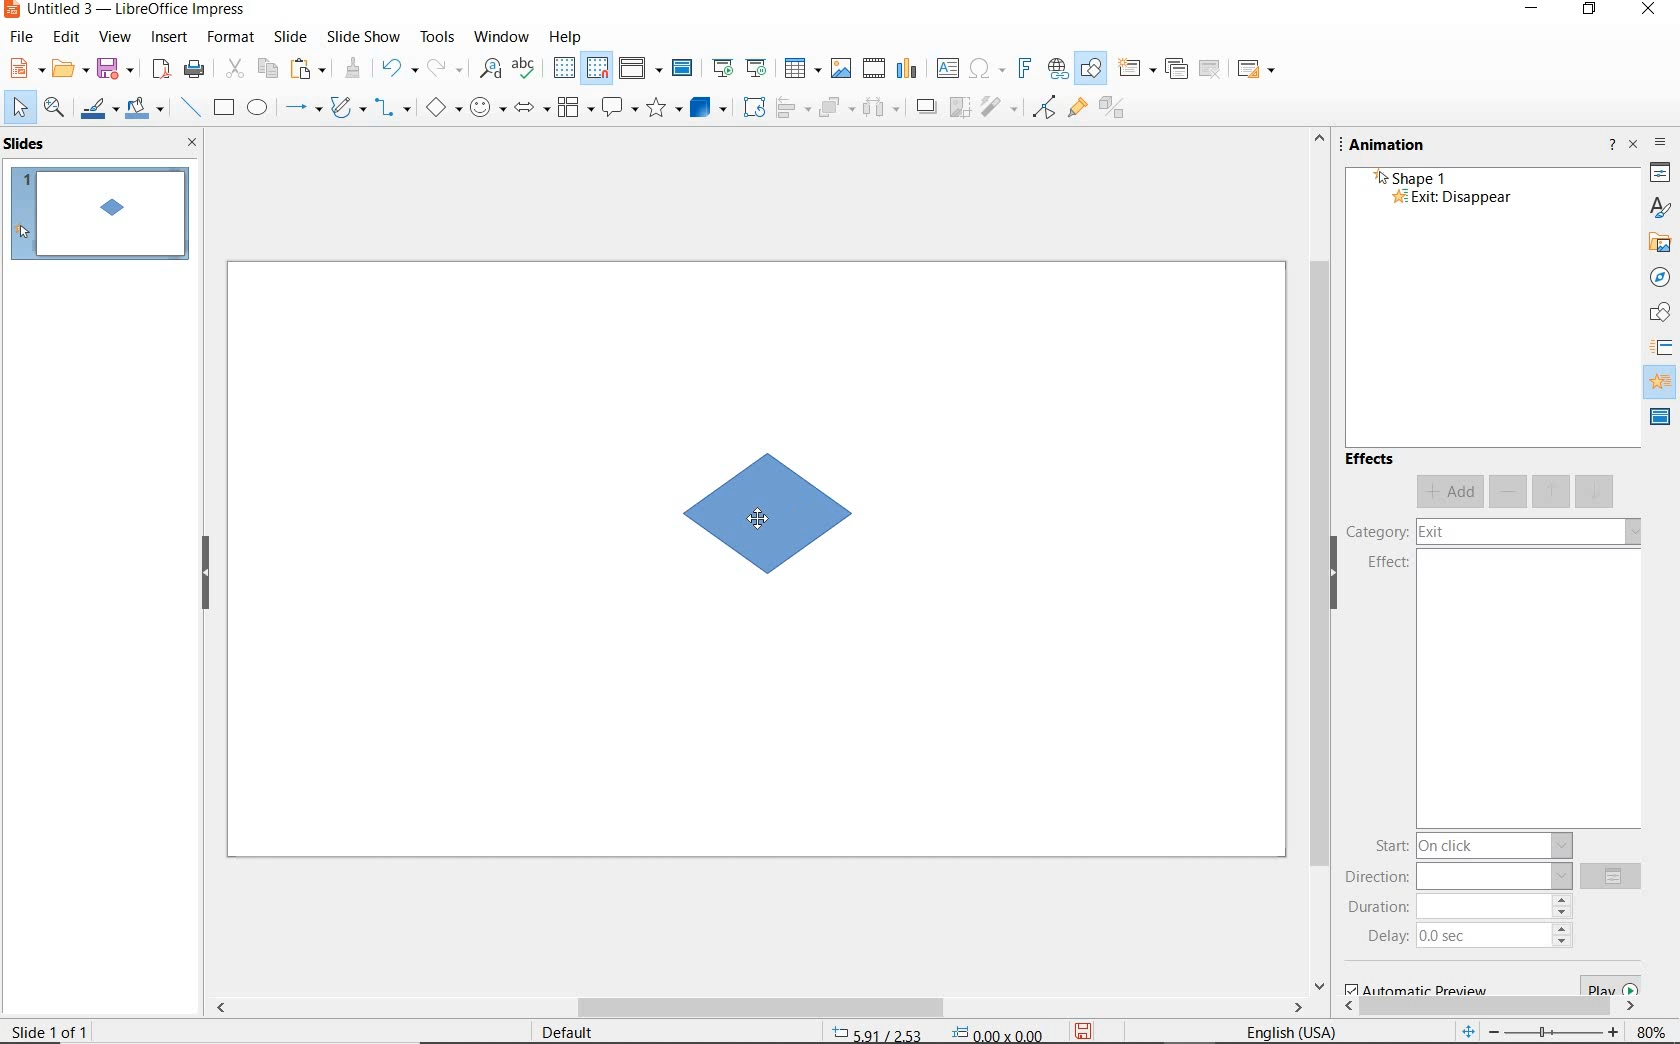  What do you see at coordinates (27, 144) in the screenshot?
I see `slides` at bounding box center [27, 144].